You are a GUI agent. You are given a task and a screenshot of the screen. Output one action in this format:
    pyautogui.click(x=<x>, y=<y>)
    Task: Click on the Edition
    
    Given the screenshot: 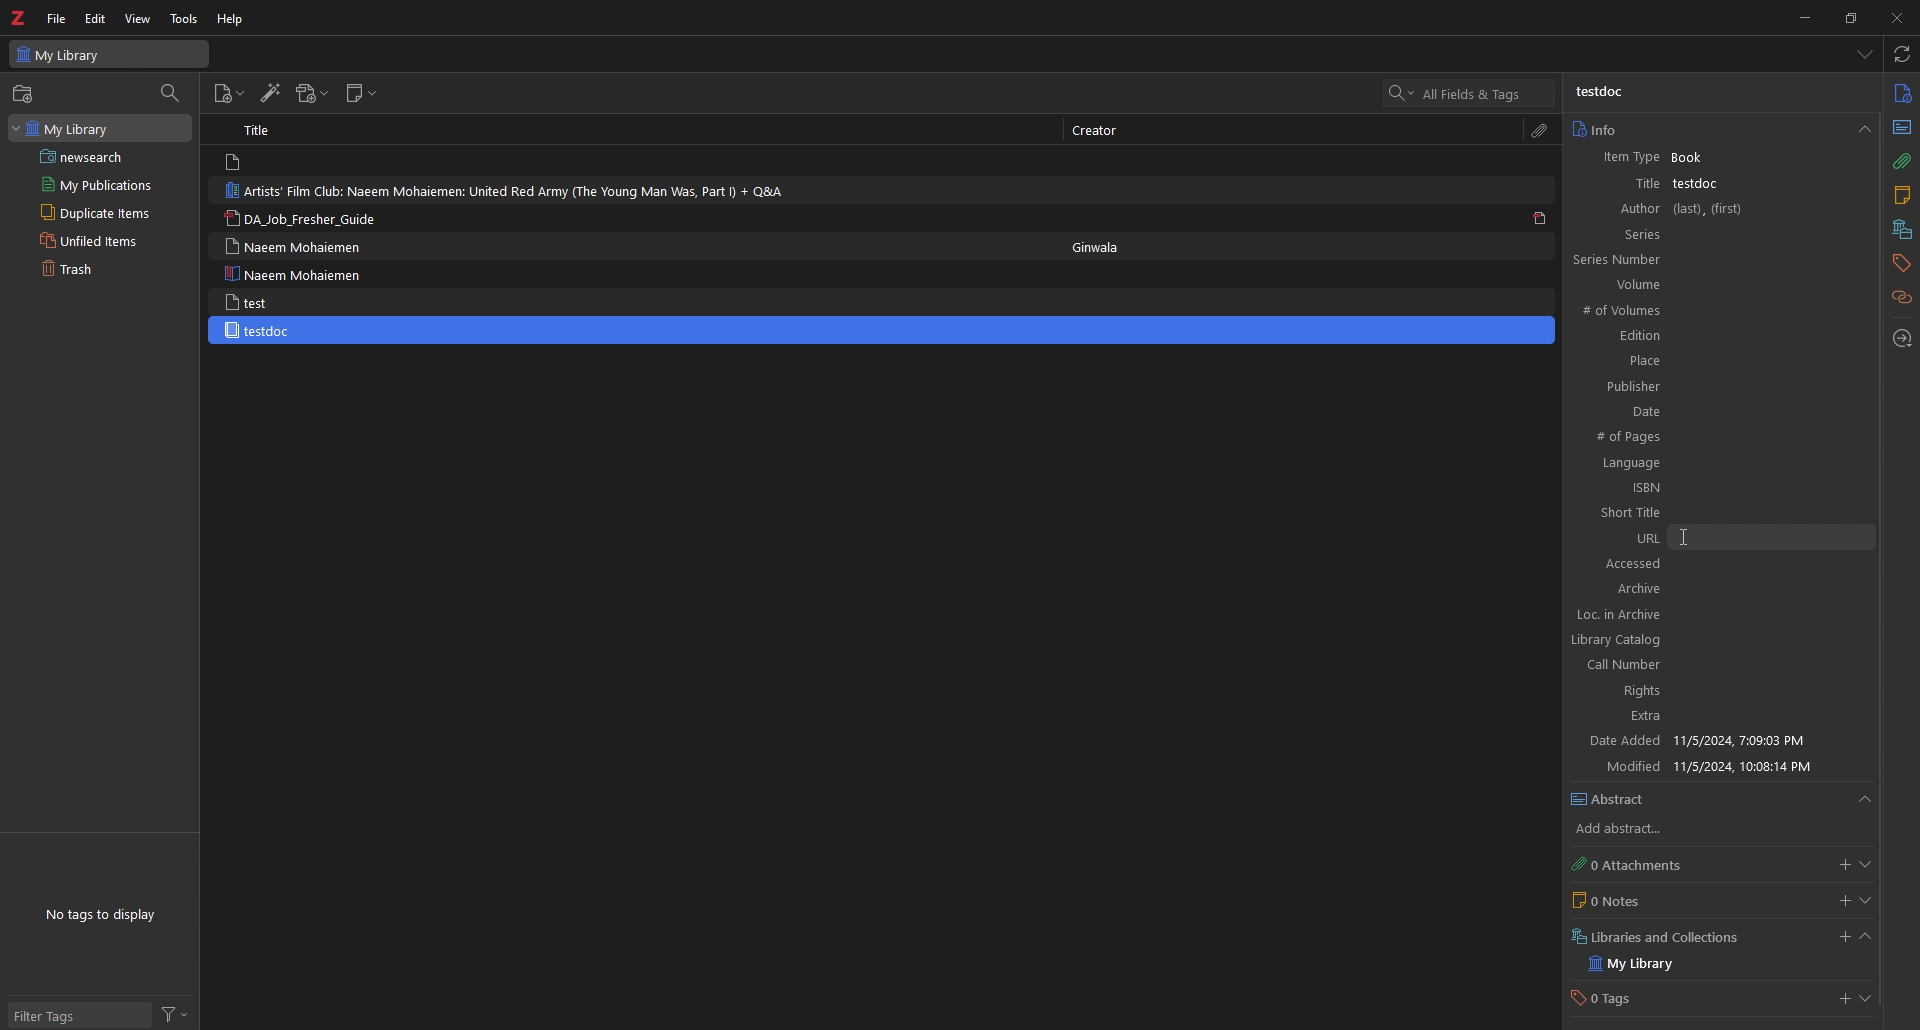 What is the action you would take?
    pyautogui.click(x=1684, y=337)
    